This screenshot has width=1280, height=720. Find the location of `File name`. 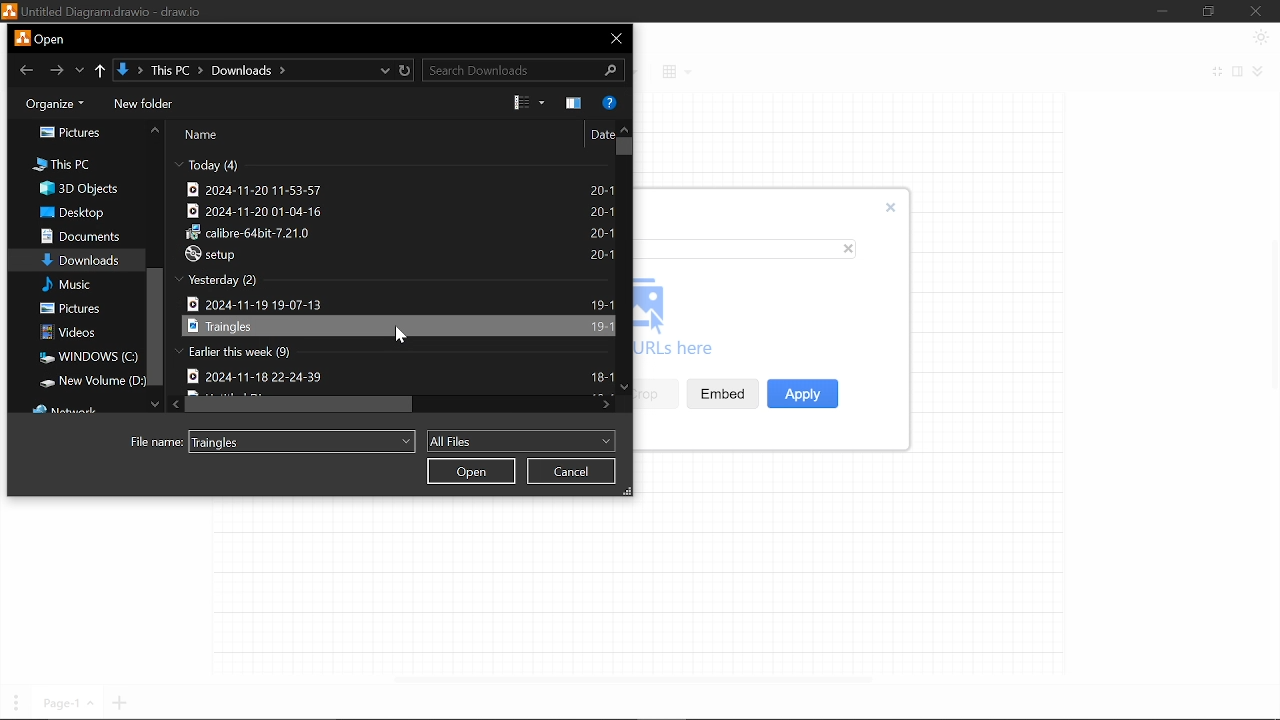

File name is located at coordinates (273, 442).